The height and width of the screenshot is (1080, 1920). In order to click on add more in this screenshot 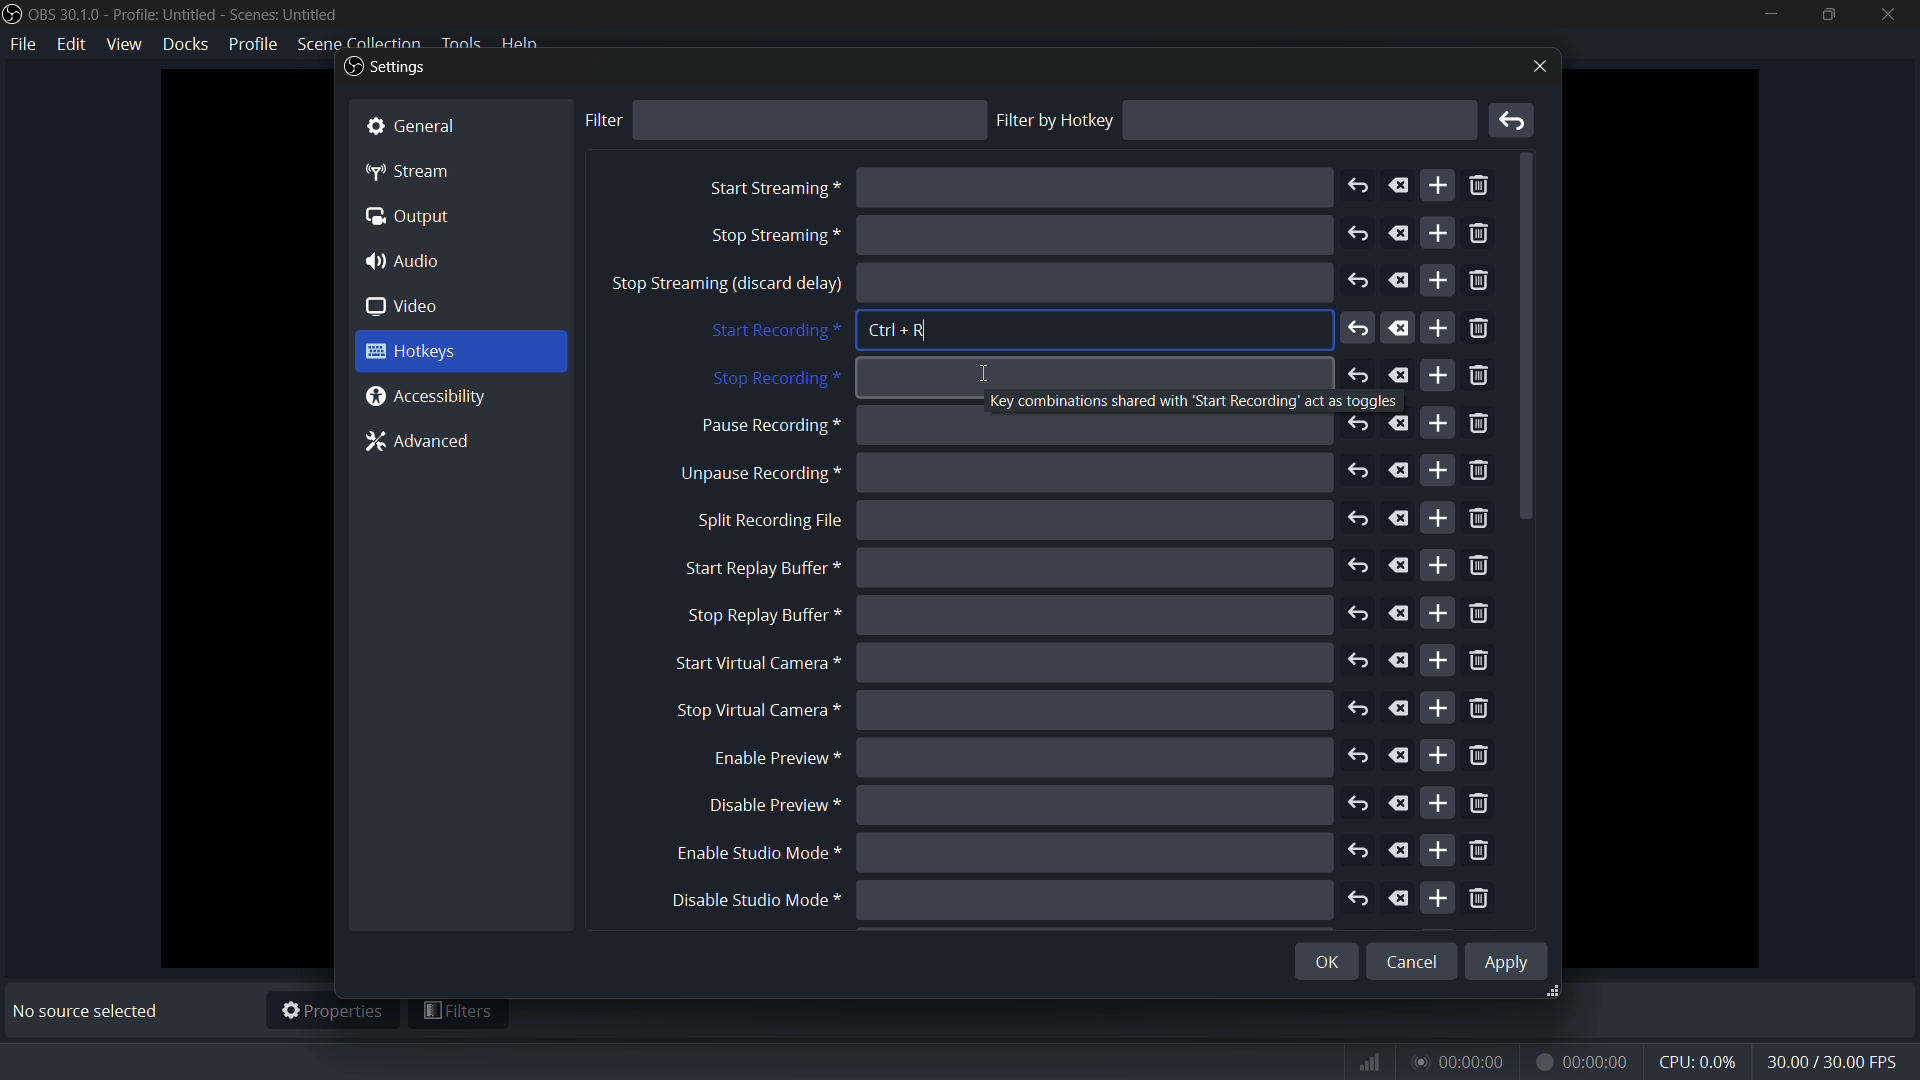, I will do `click(1437, 424)`.